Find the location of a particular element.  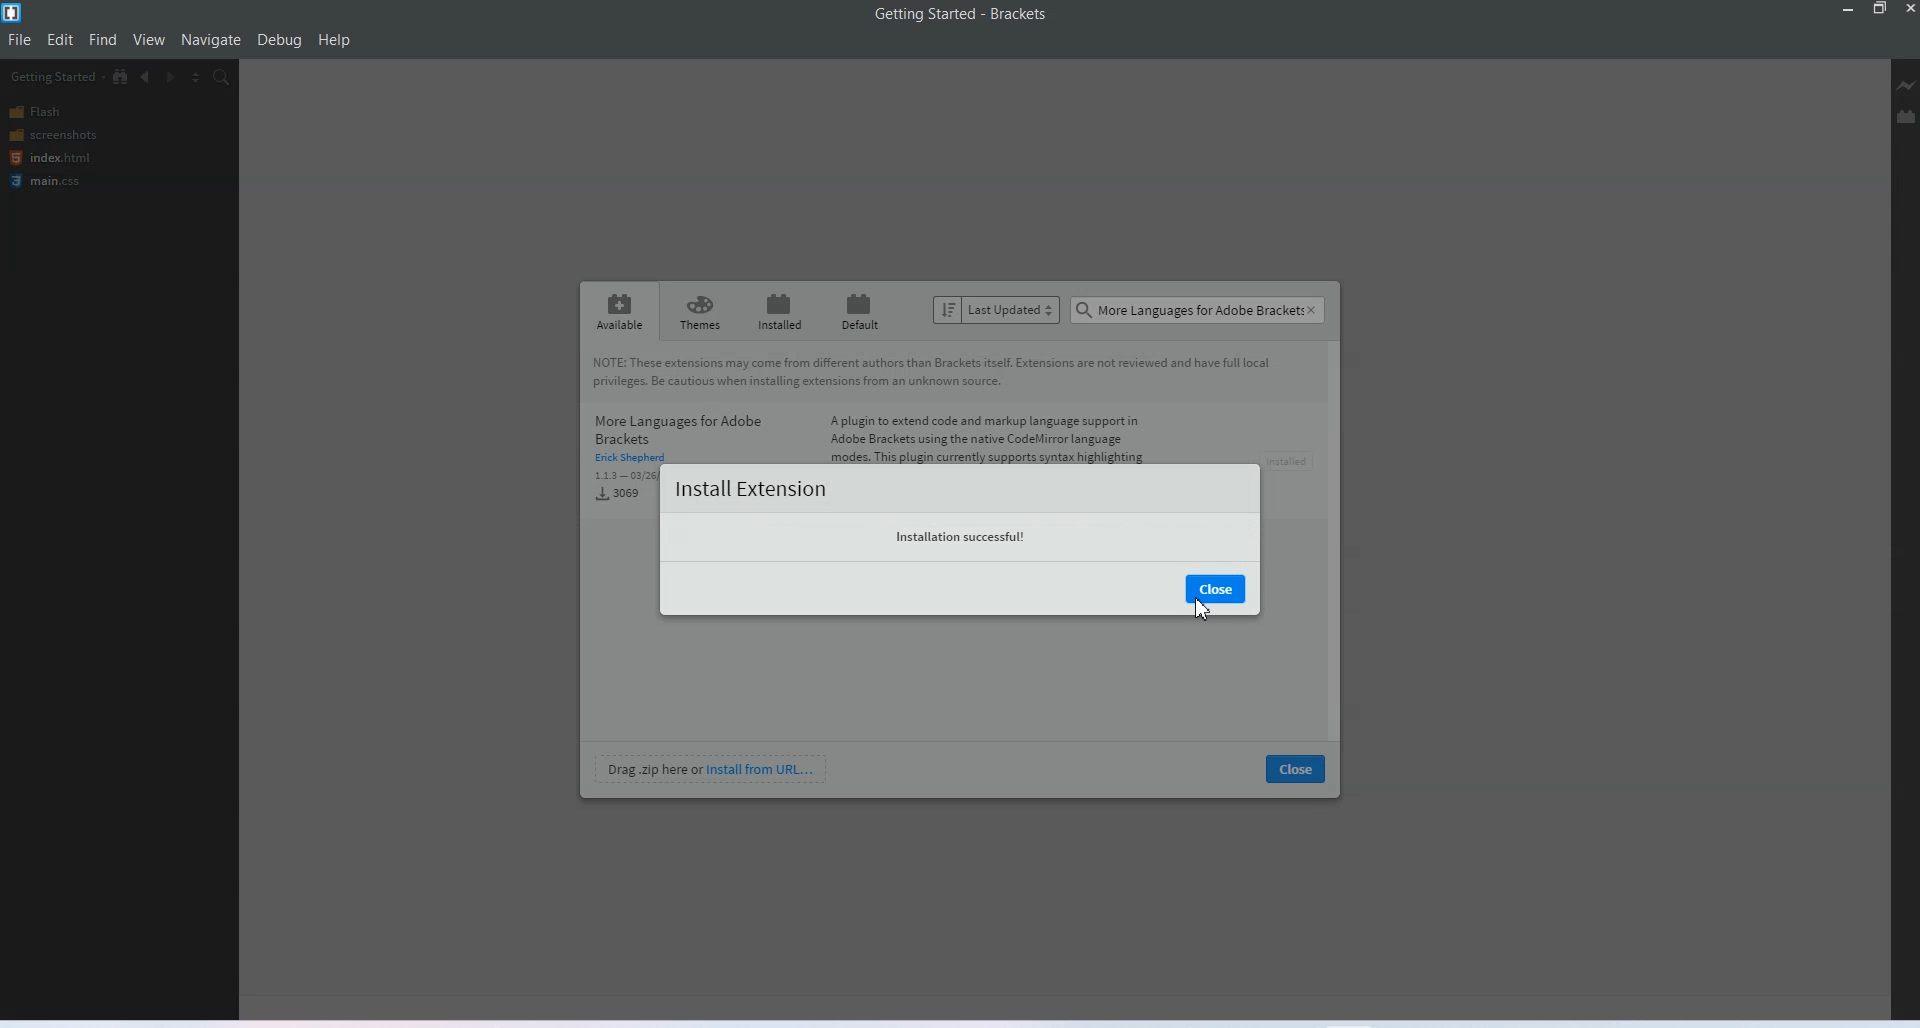

Sort by is located at coordinates (997, 309).